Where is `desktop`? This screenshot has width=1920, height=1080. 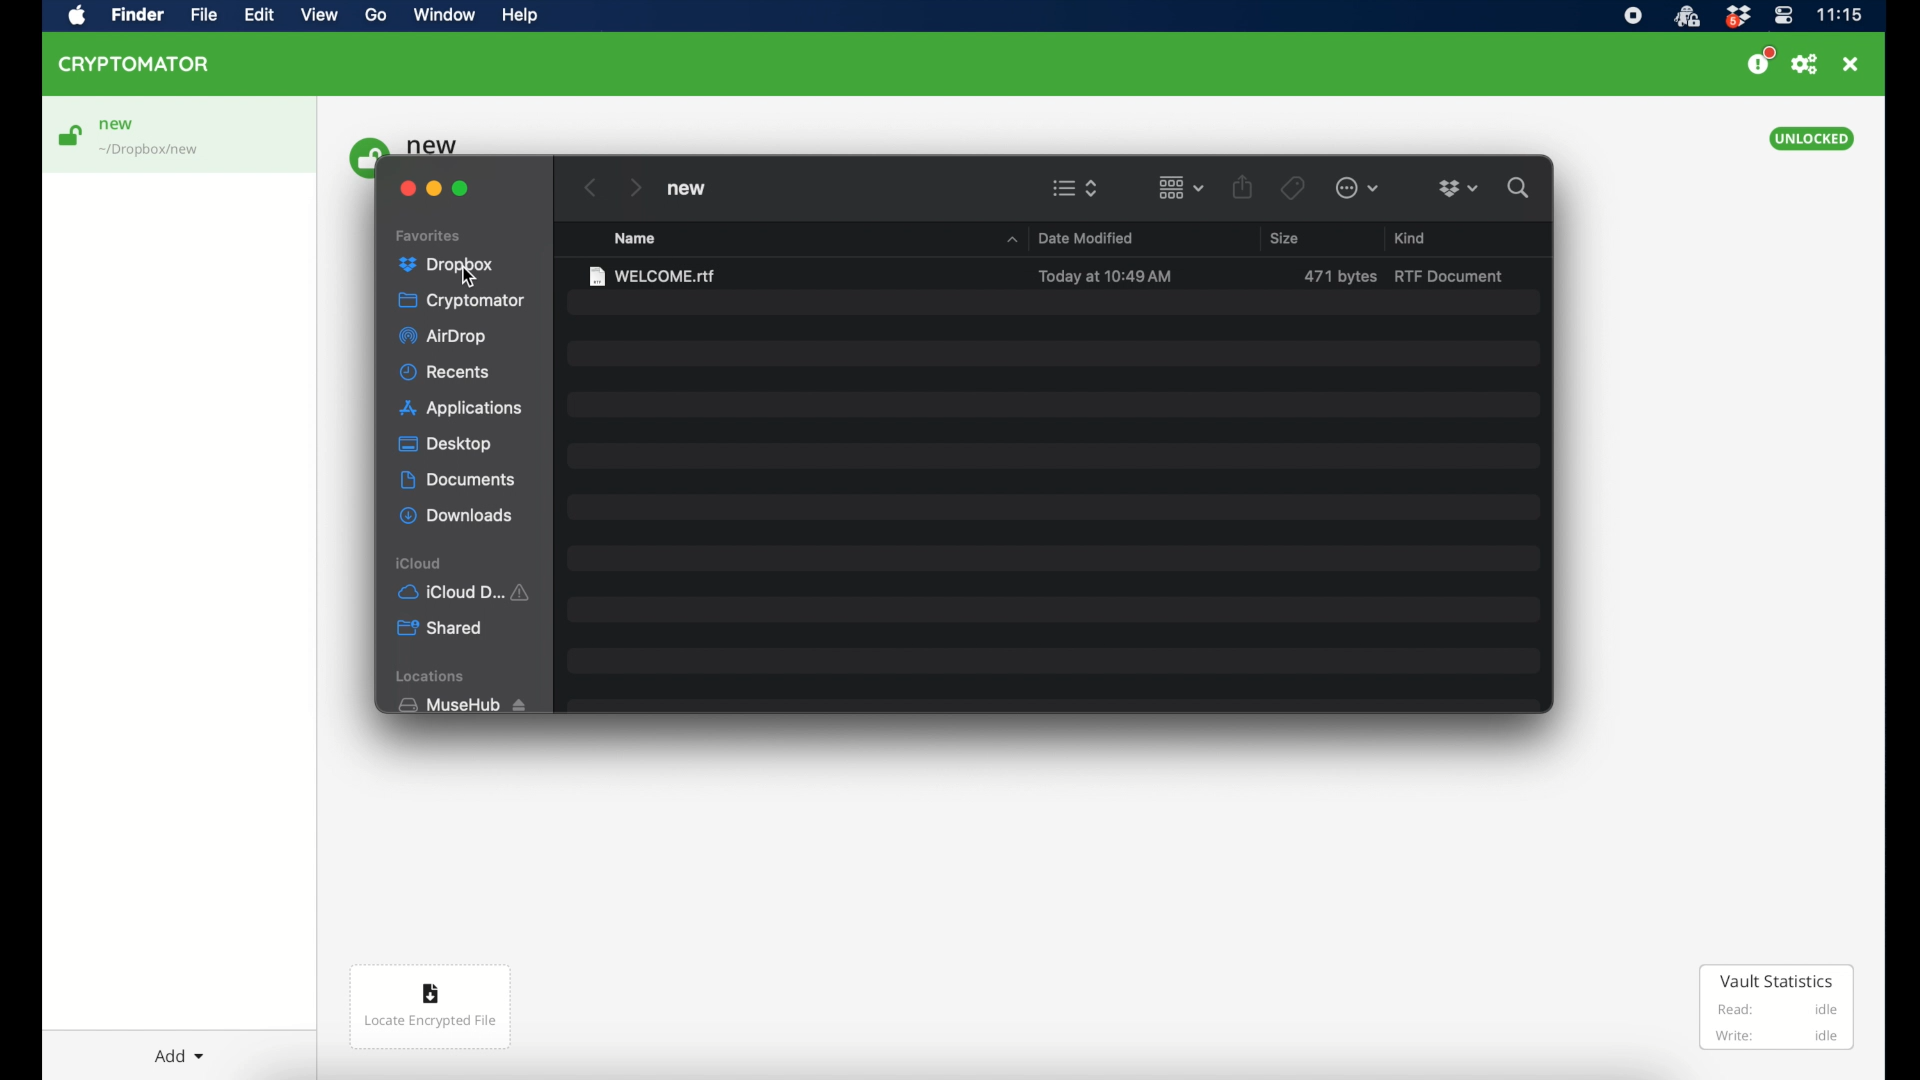 desktop is located at coordinates (445, 444).